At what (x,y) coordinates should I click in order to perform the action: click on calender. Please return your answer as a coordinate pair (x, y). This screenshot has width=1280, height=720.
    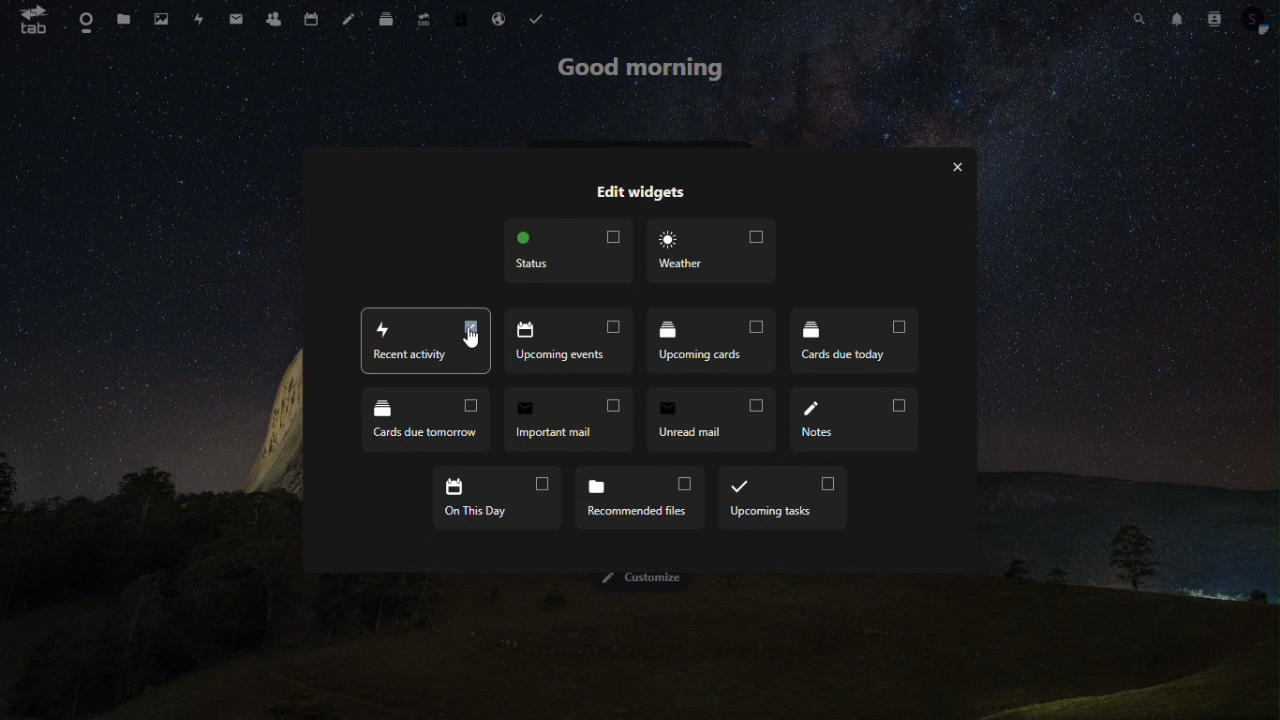
    Looking at the image, I should click on (316, 16).